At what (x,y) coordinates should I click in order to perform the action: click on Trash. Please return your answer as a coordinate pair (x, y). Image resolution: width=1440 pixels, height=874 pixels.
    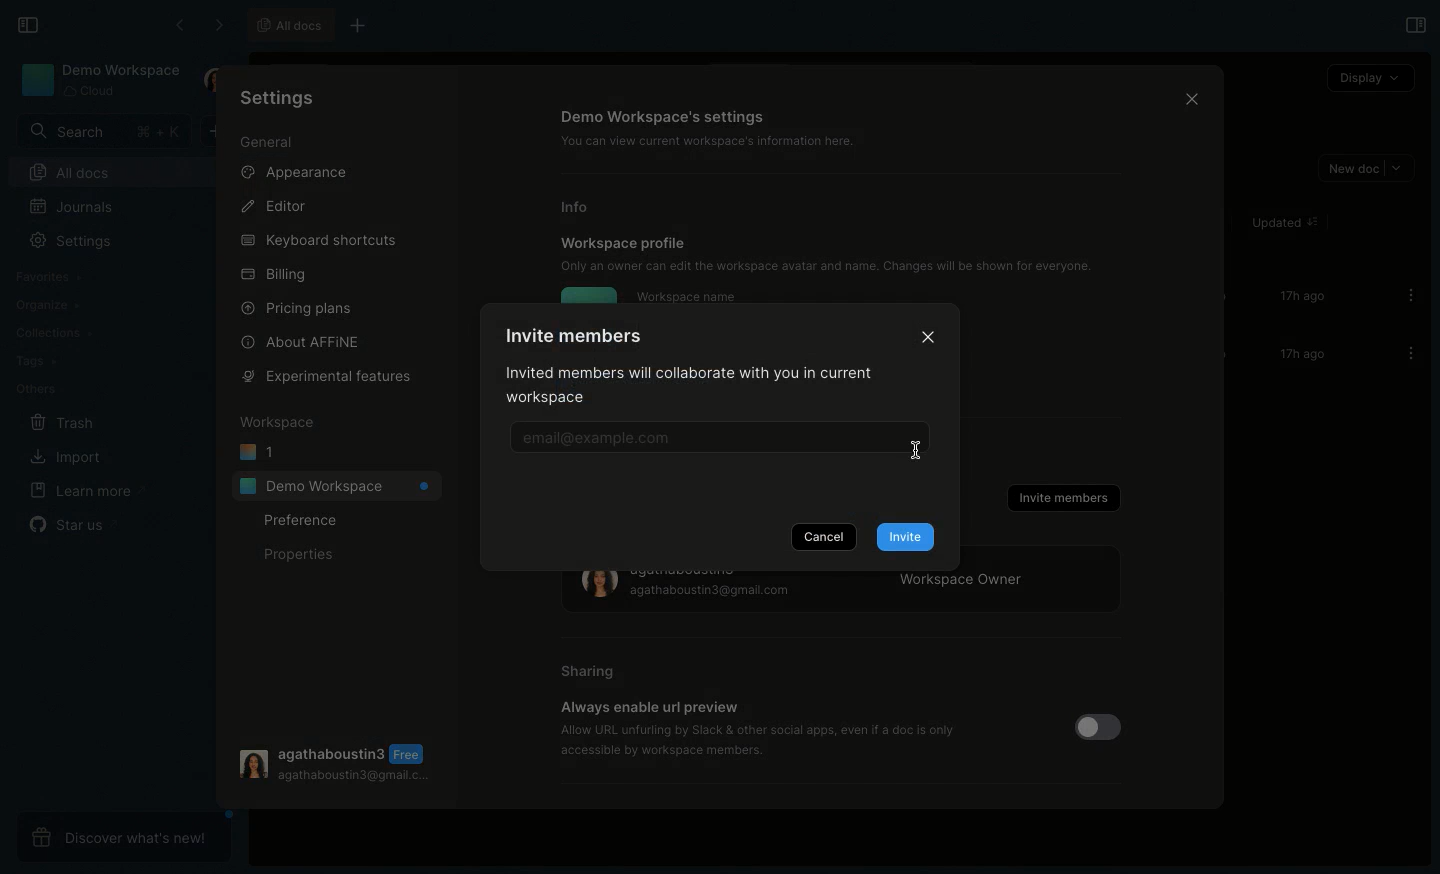
    Looking at the image, I should click on (59, 421).